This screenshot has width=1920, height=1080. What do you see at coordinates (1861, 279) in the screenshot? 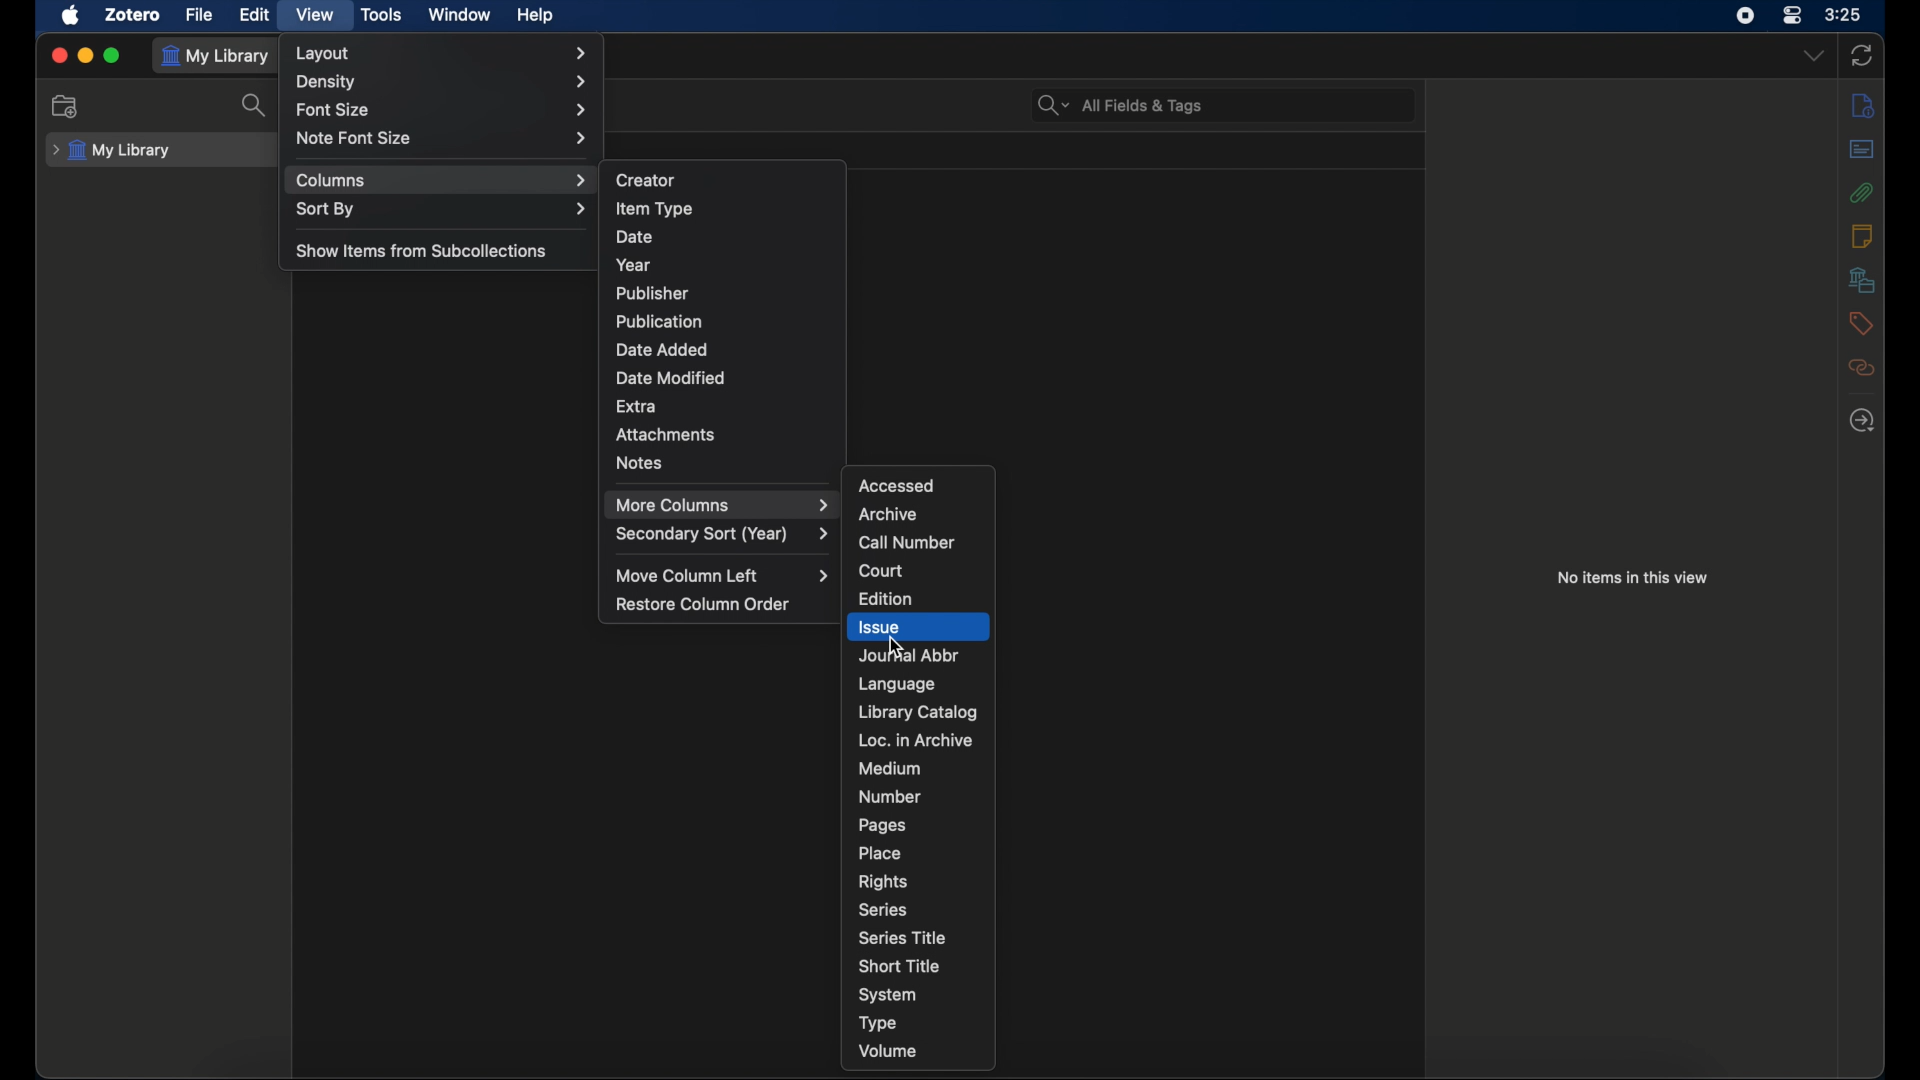
I see `libraries` at bounding box center [1861, 279].